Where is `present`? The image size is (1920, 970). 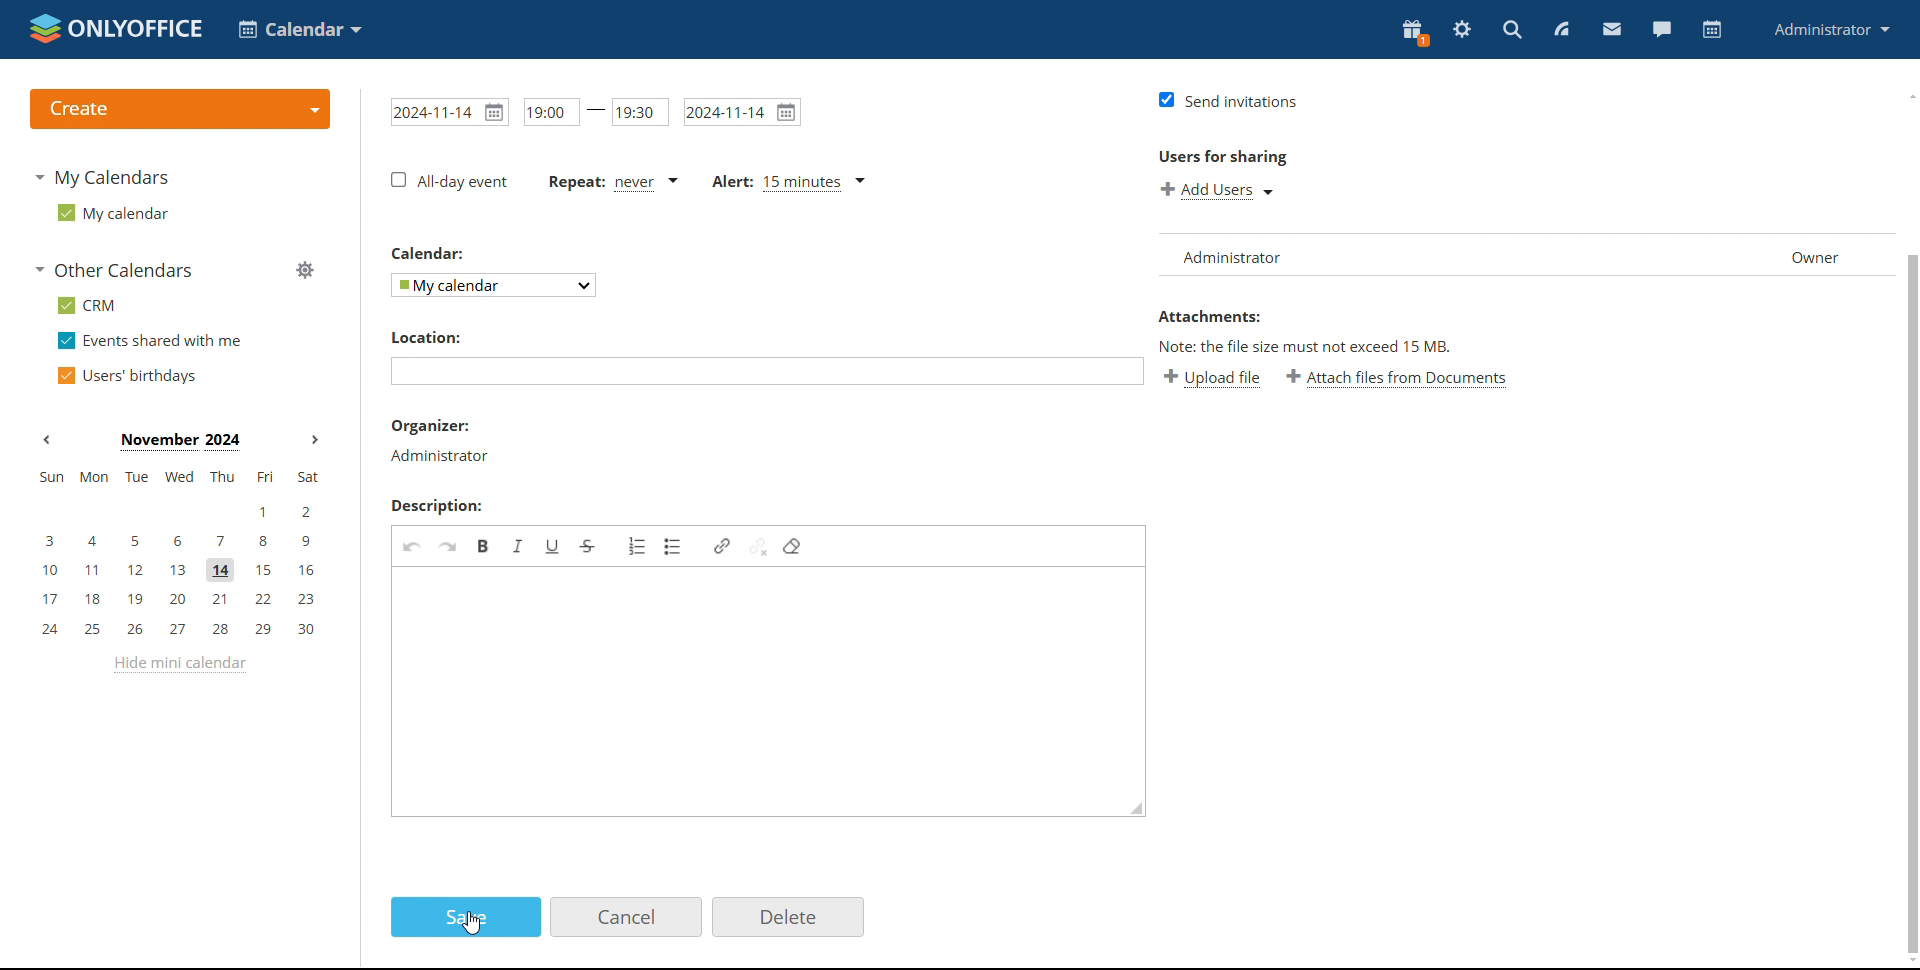 present is located at coordinates (1412, 33).